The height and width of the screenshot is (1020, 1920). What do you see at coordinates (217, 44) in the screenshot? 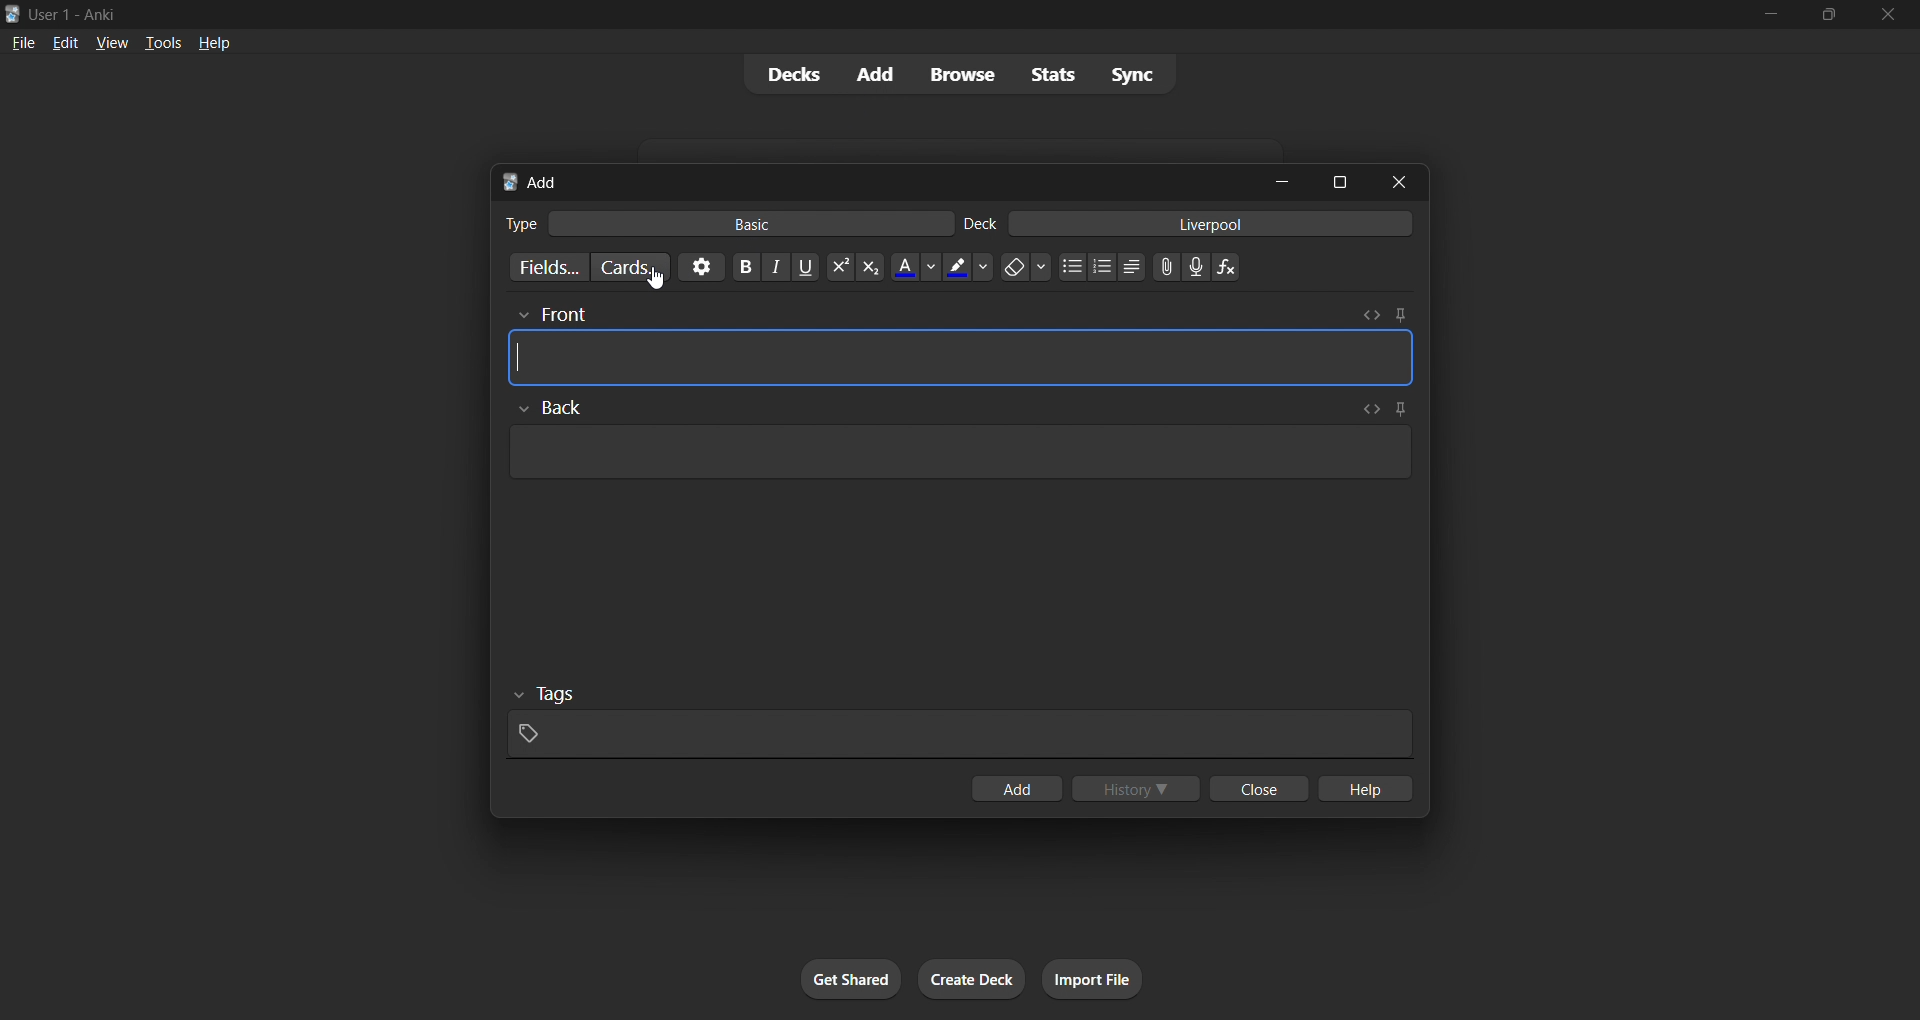
I see `help` at bounding box center [217, 44].